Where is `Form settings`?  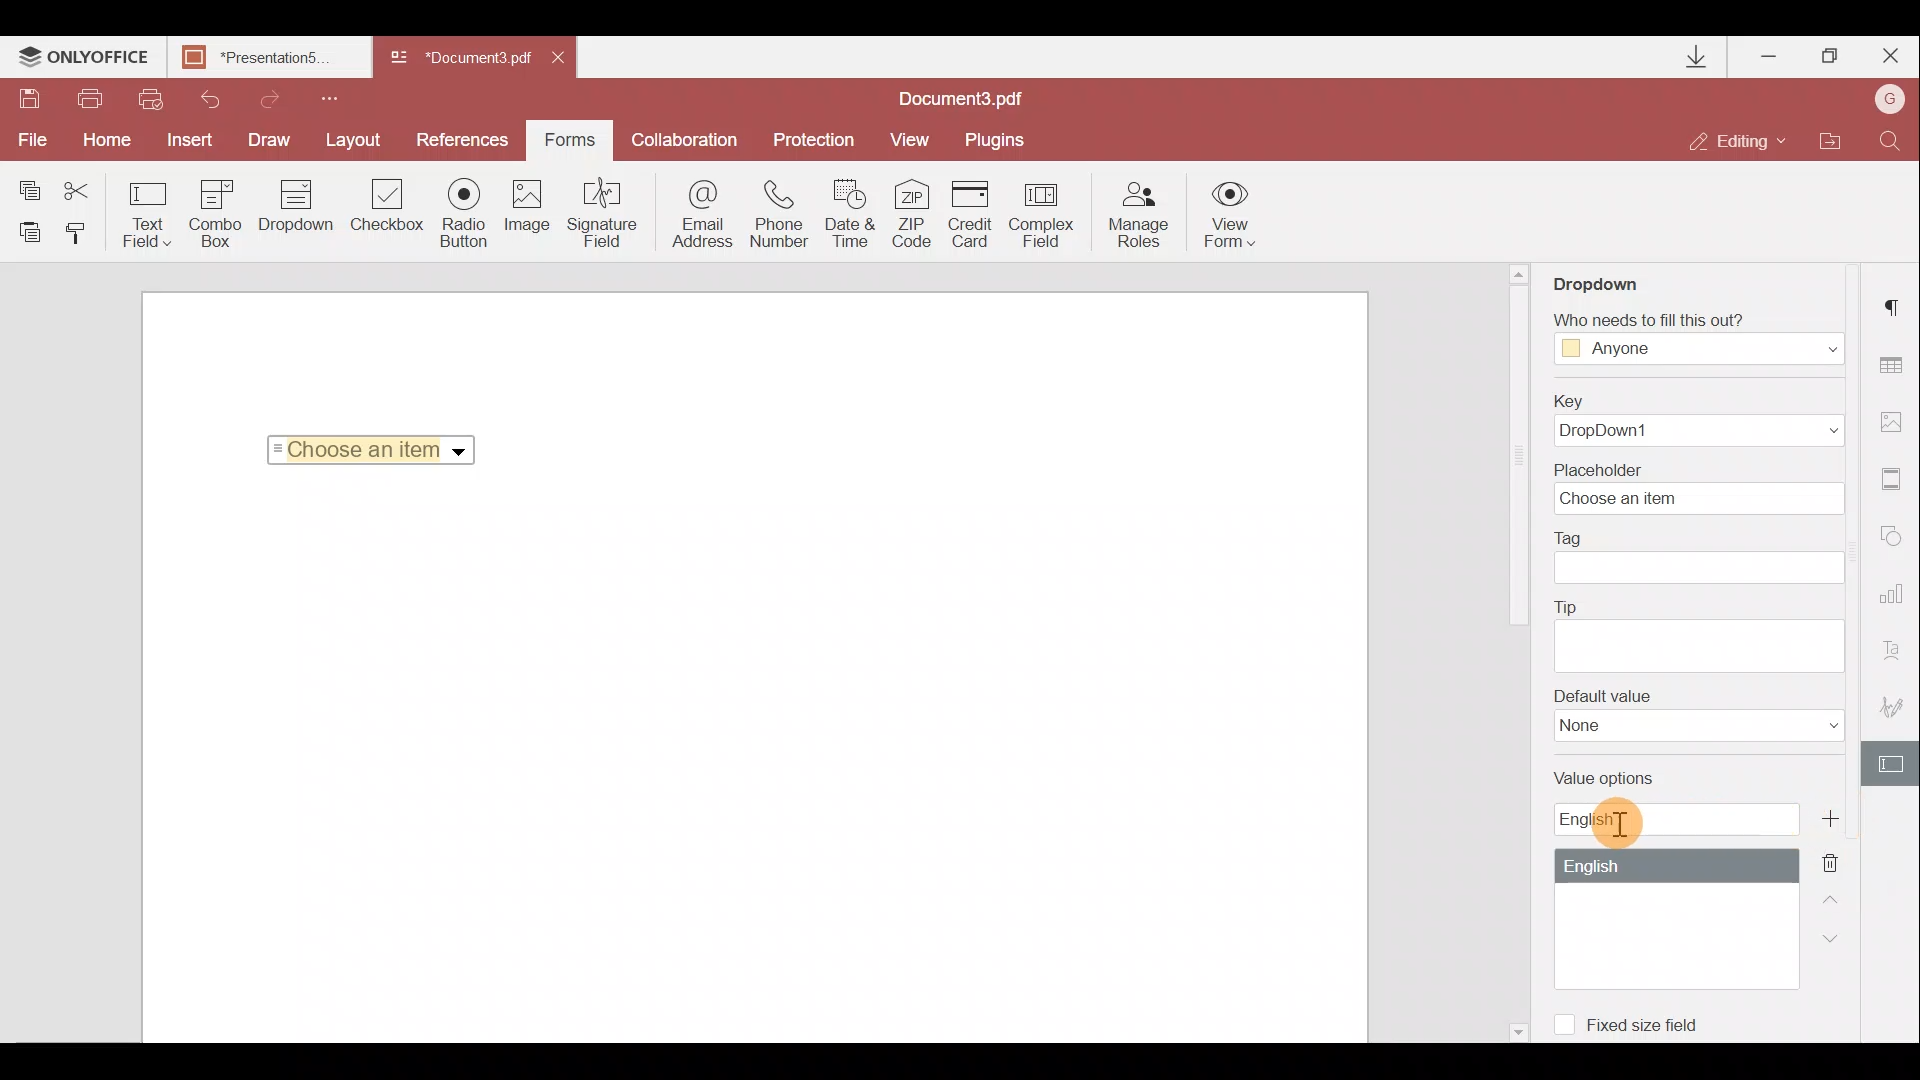
Form settings is located at coordinates (1894, 764).